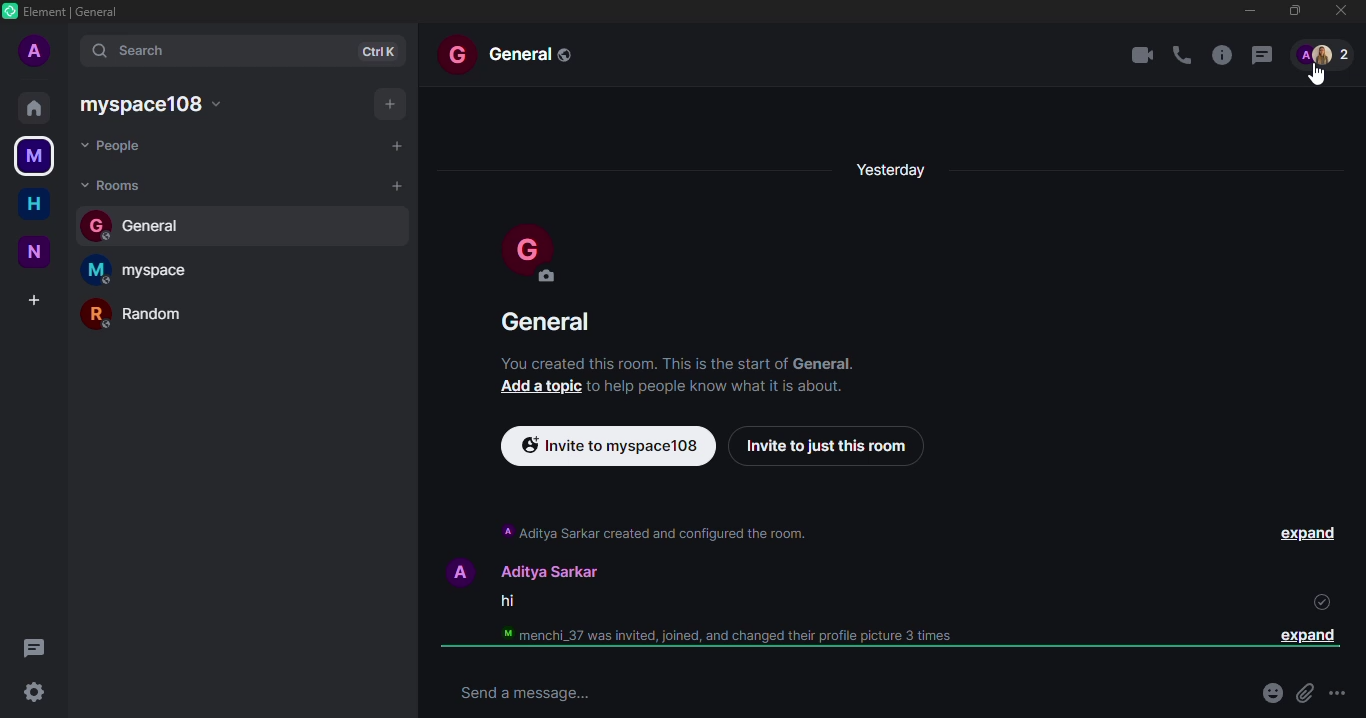  What do you see at coordinates (1295, 12) in the screenshot?
I see `maximize` at bounding box center [1295, 12].